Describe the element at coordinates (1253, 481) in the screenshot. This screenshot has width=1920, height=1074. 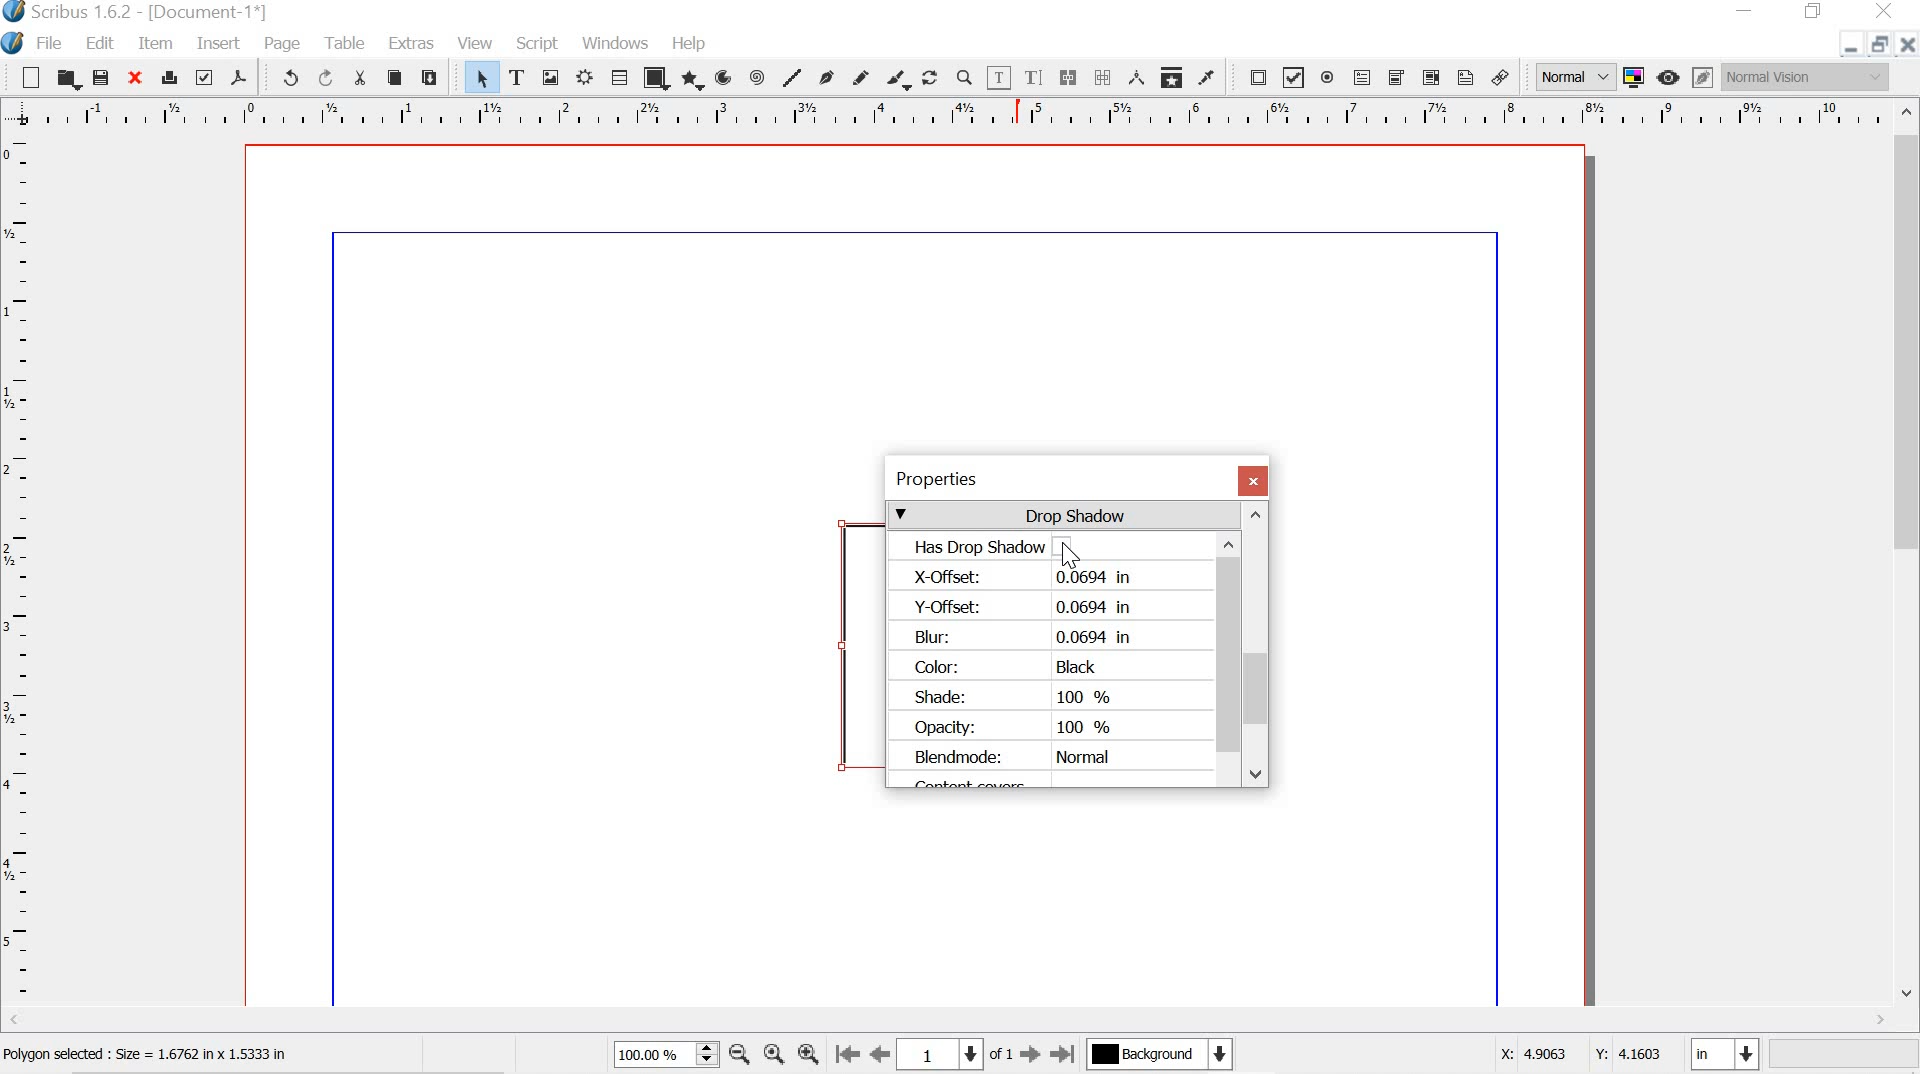
I see `close` at that location.